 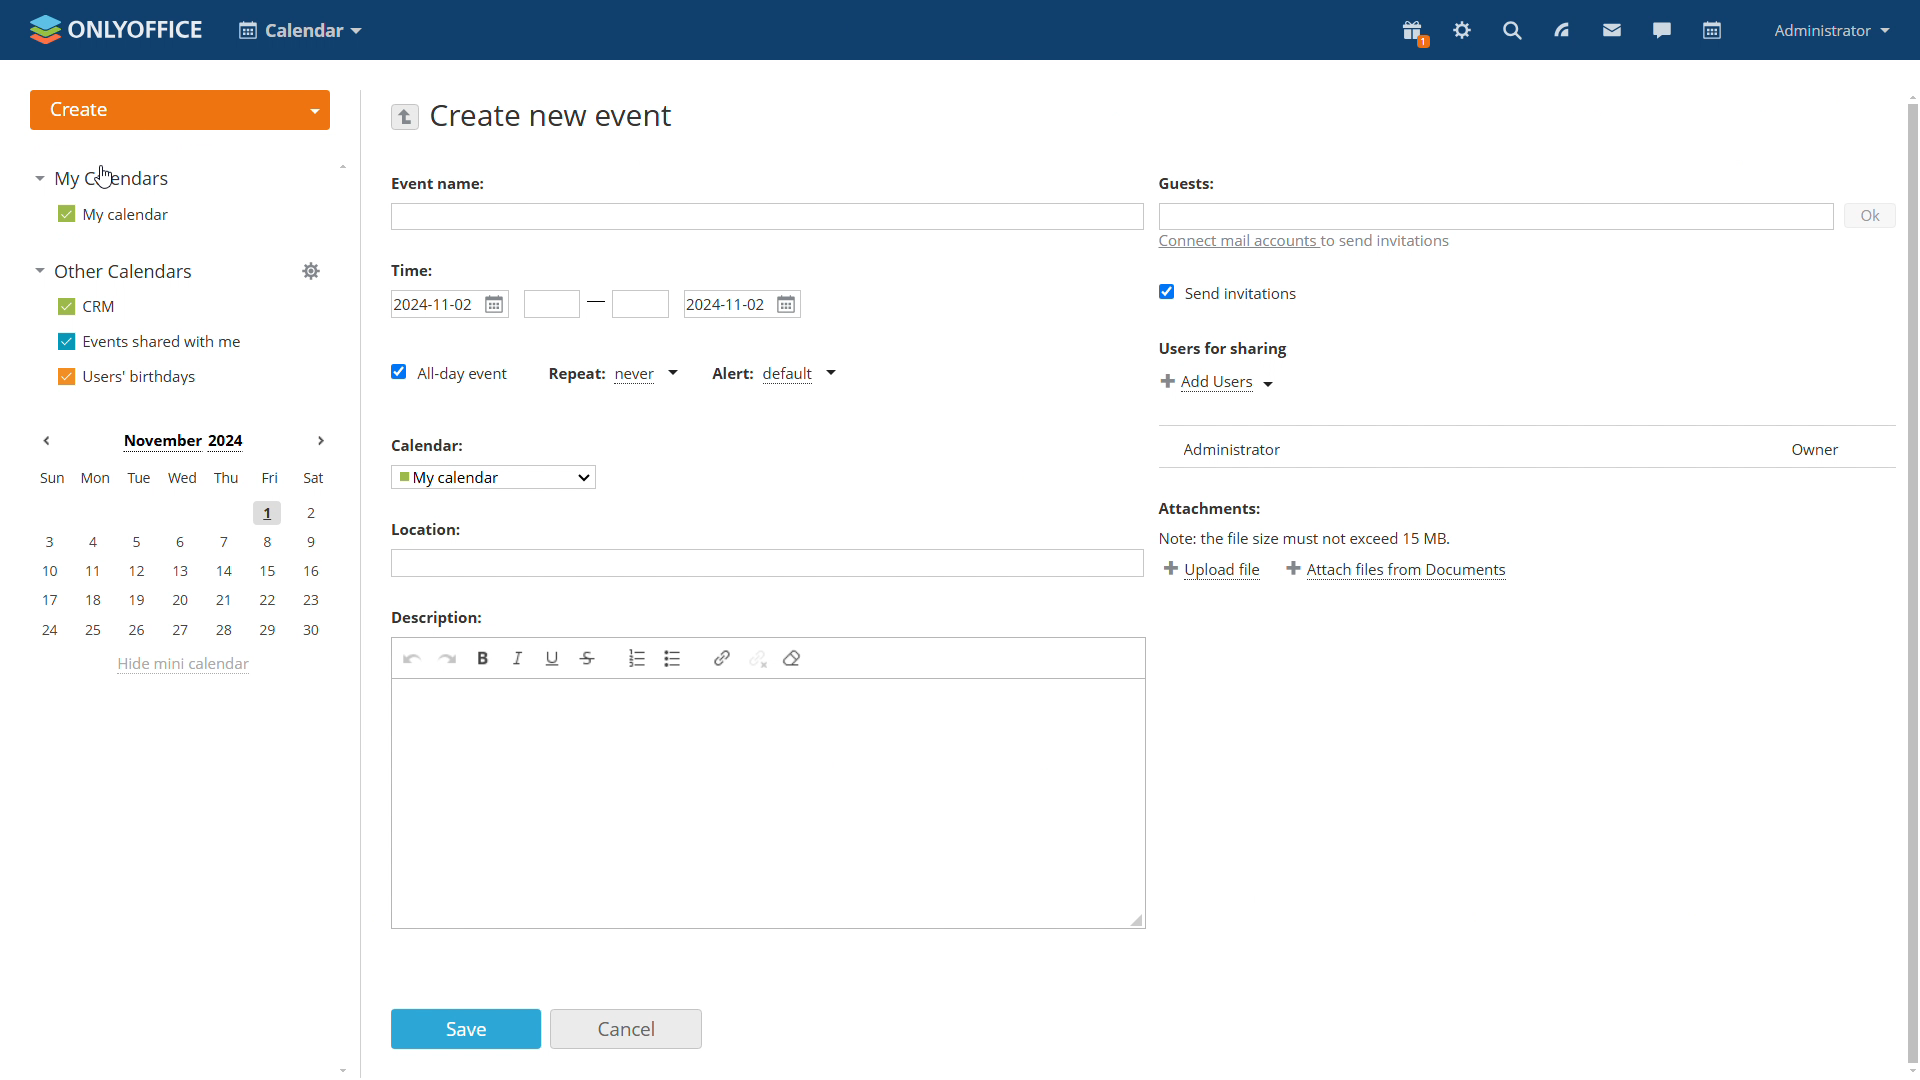 What do you see at coordinates (519, 659) in the screenshot?
I see `italic` at bounding box center [519, 659].